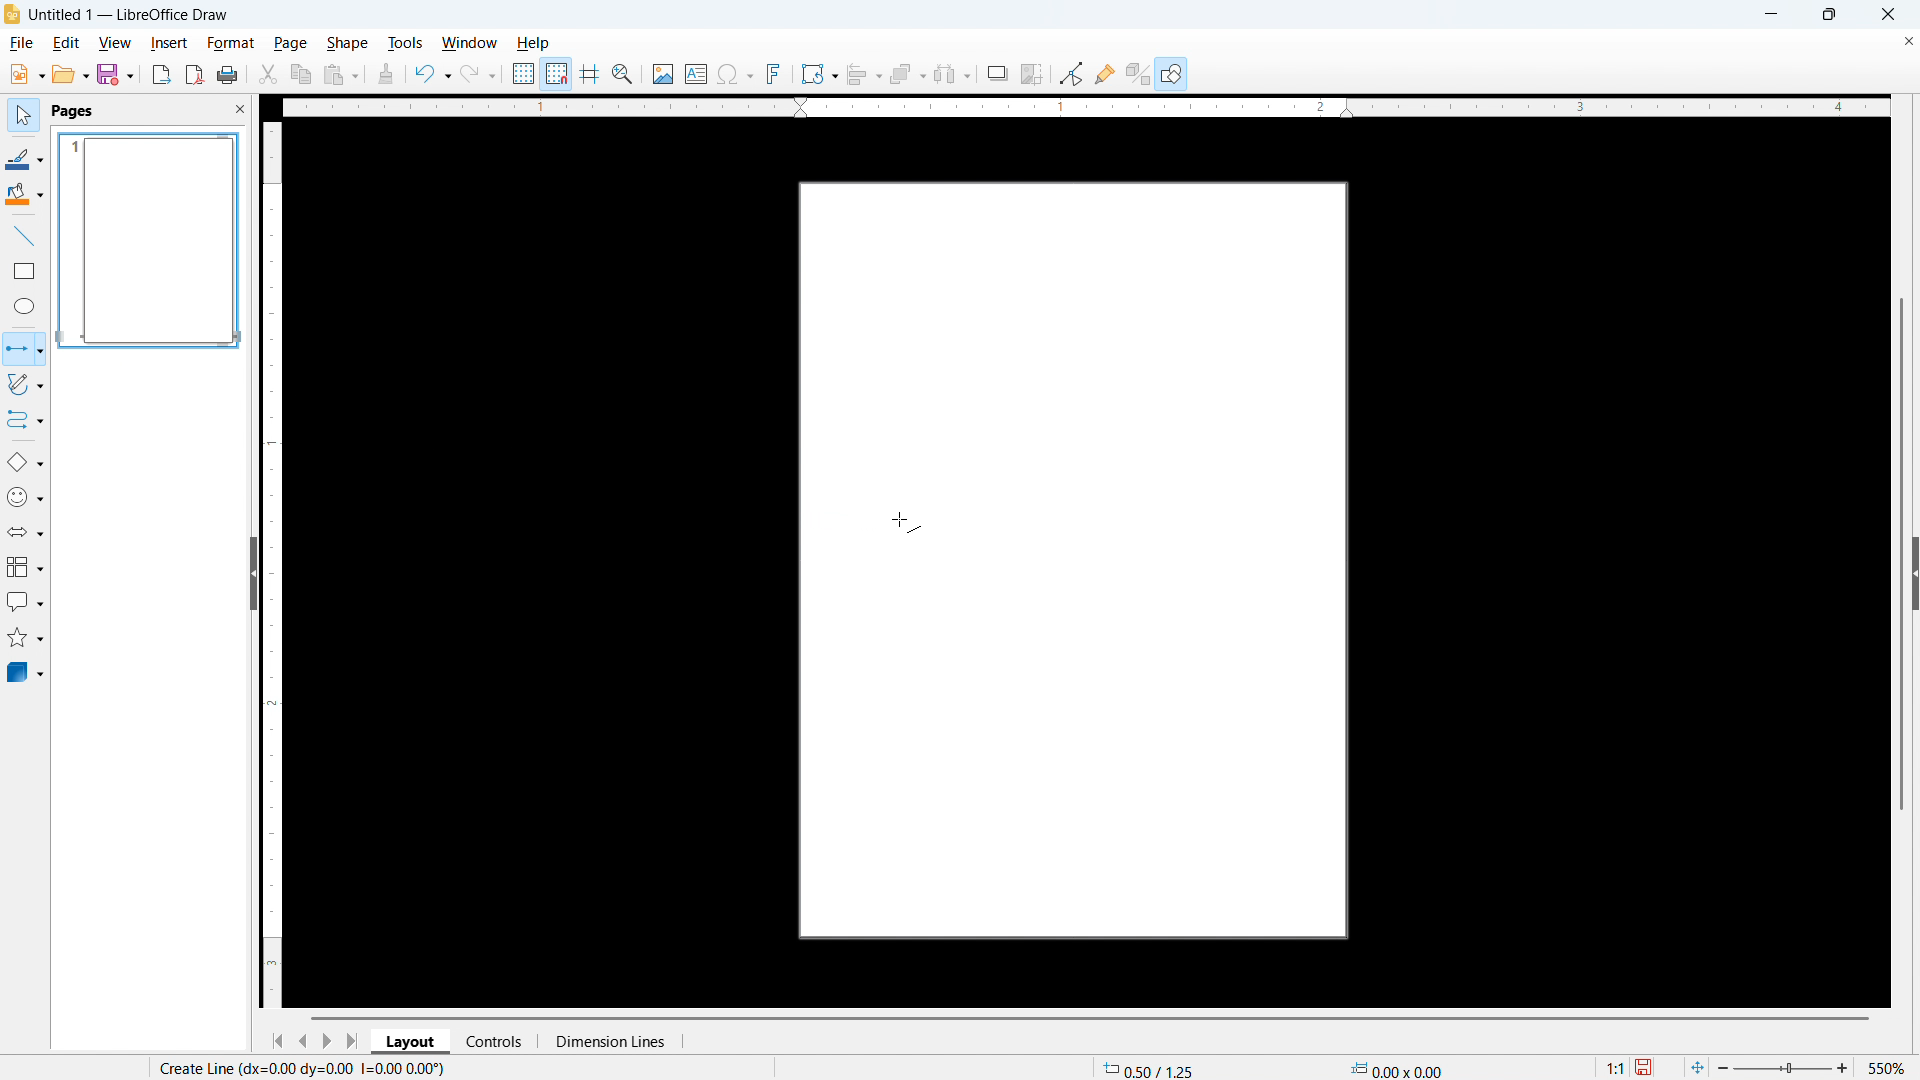  What do you see at coordinates (23, 349) in the screenshot?
I see `lline with circle end selected` at bounding box center [23, 349].